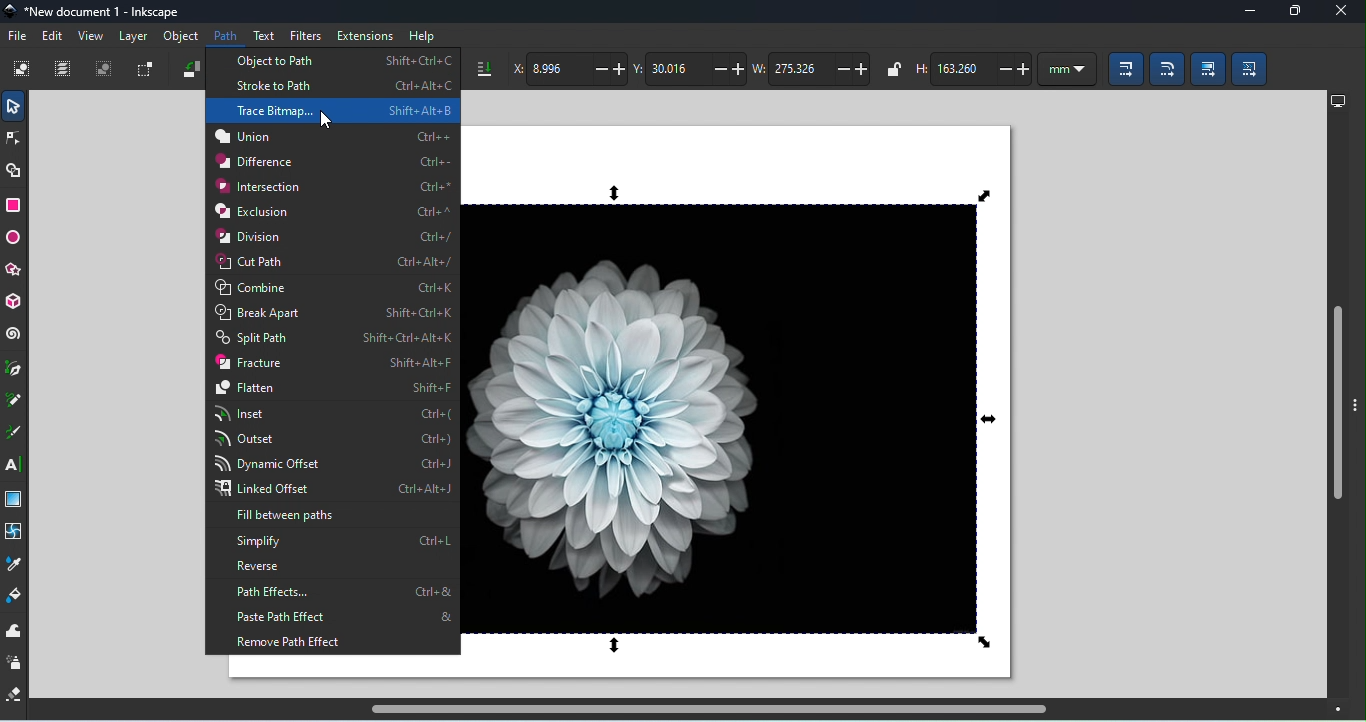 Image resolution: width=1366 pixels, height=722 pixels. Describe the element at coordinates (15, 370) in the screenshot. I see `Pen tool` at that location.